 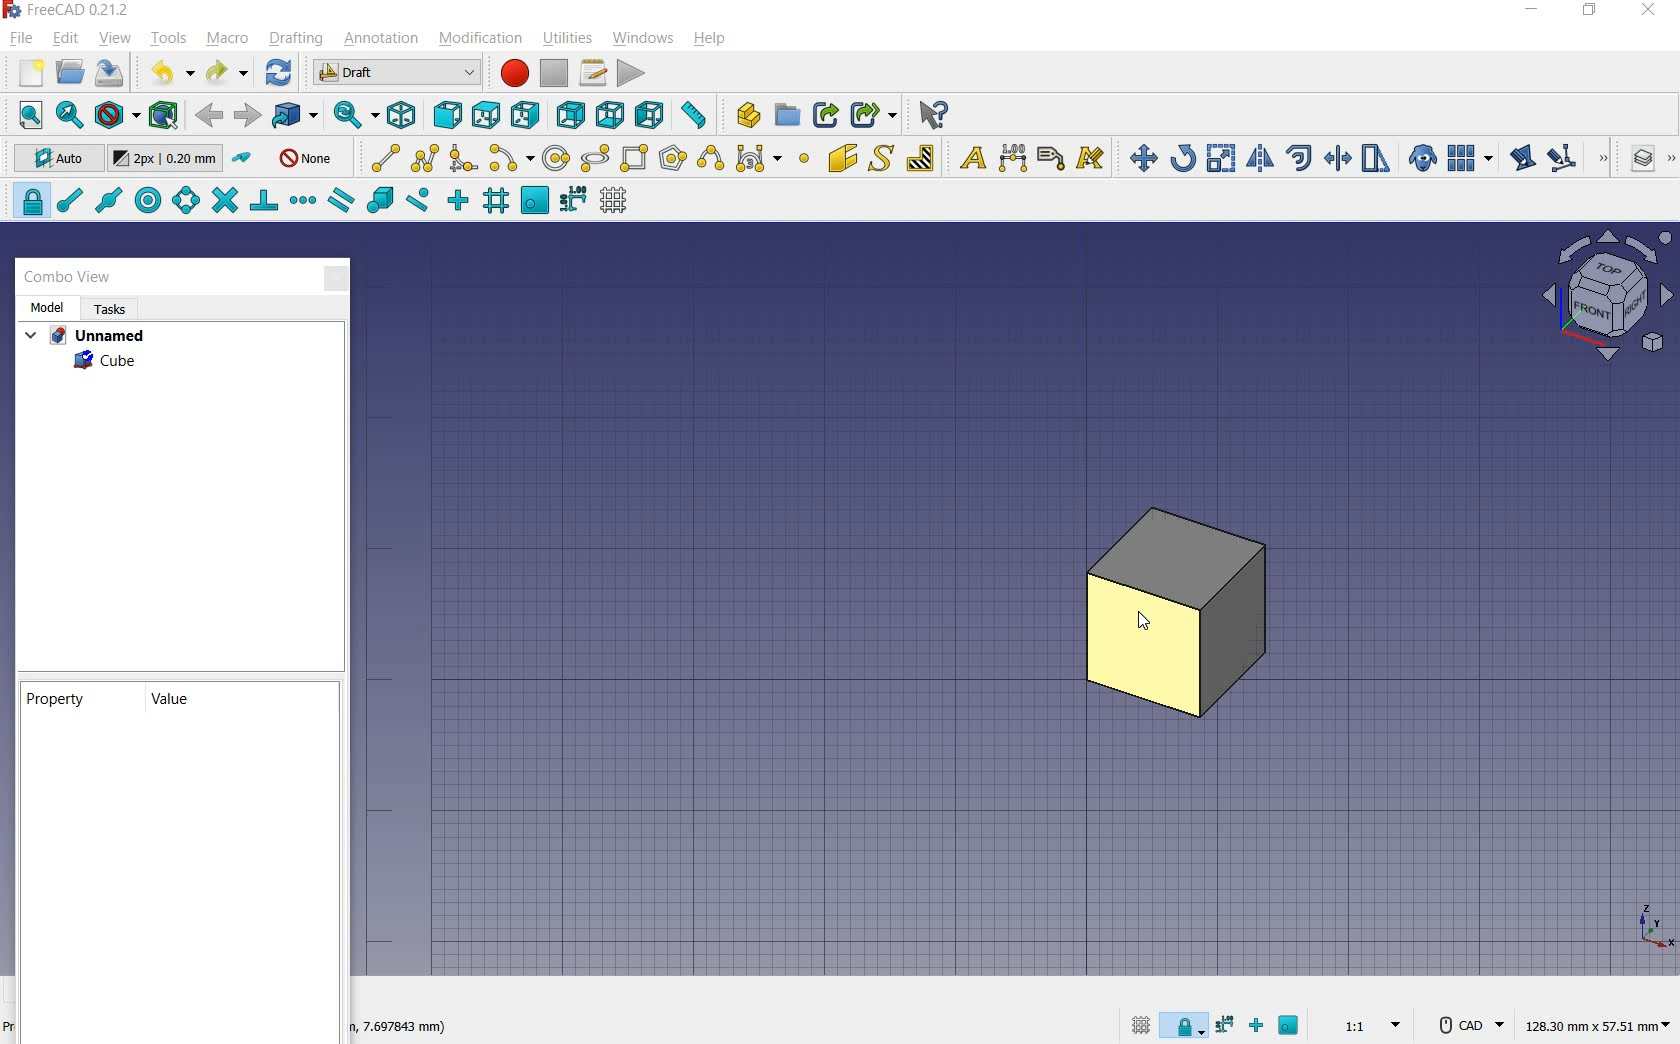 What do you see at coordinates (1185, 157) in the screenshot?
I see `rotate` at bounding box center [1185, 157].